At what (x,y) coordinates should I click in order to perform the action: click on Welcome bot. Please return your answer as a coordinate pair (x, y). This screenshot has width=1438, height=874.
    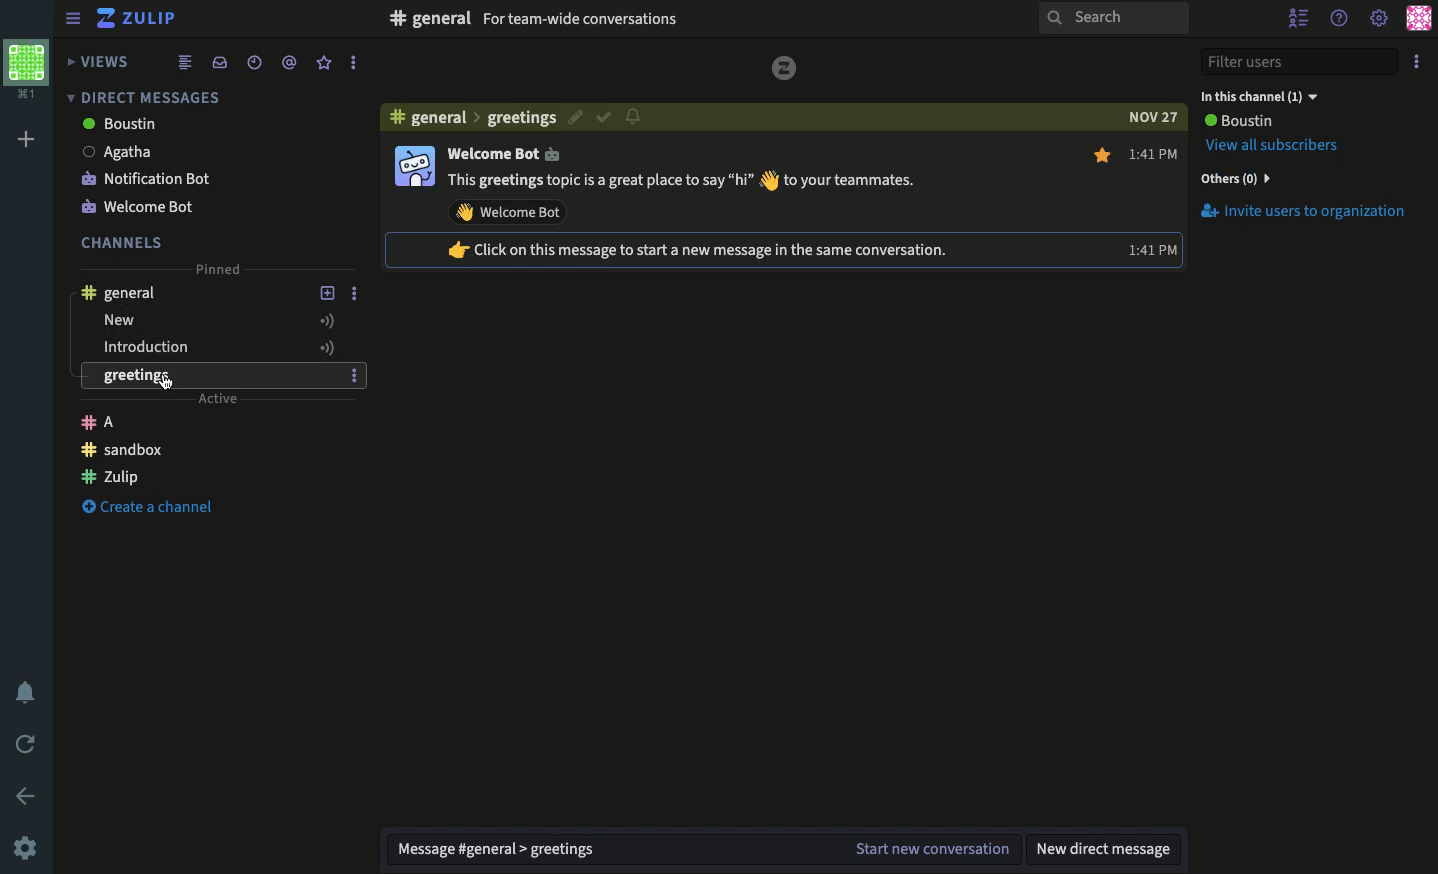
    Looking at the image, I should click on (189, 205).